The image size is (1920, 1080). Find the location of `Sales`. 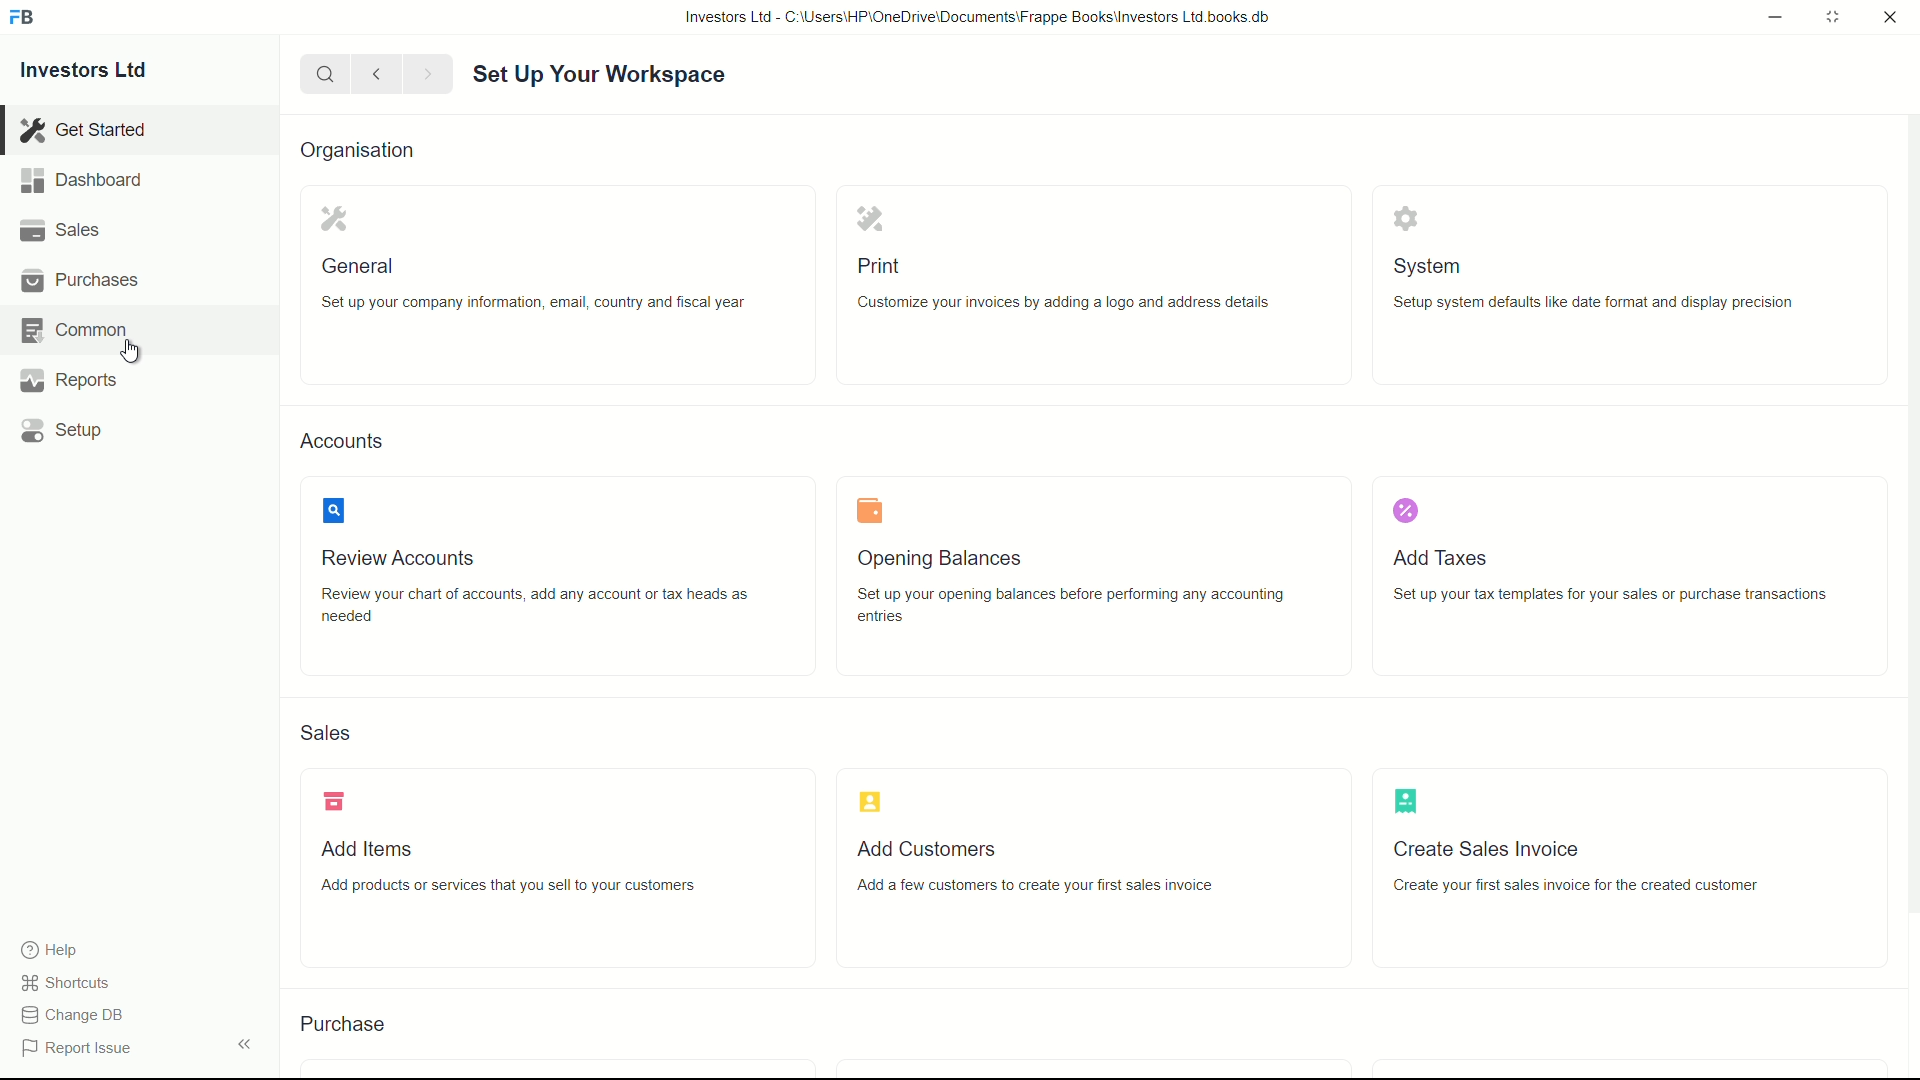

Sales is located at coordinates (335, 734).